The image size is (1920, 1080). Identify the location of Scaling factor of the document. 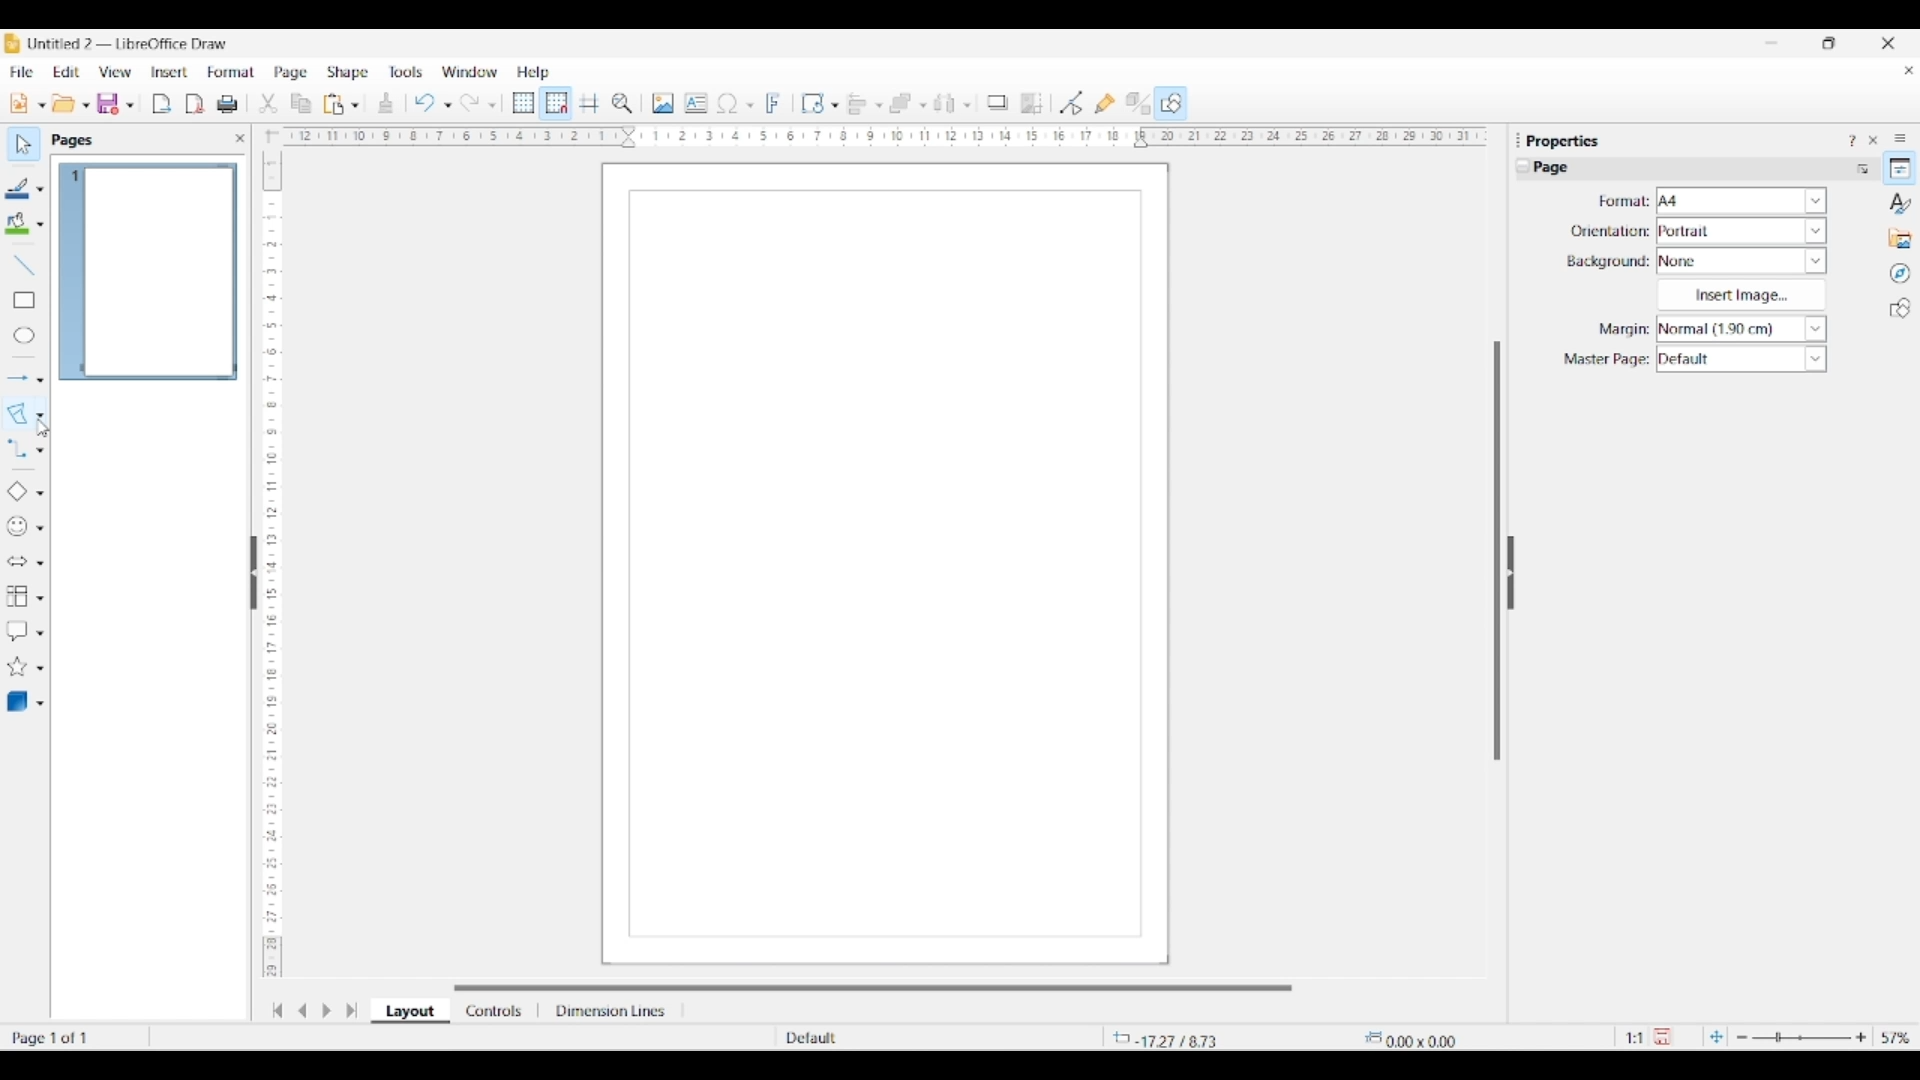
(1635, 1038).